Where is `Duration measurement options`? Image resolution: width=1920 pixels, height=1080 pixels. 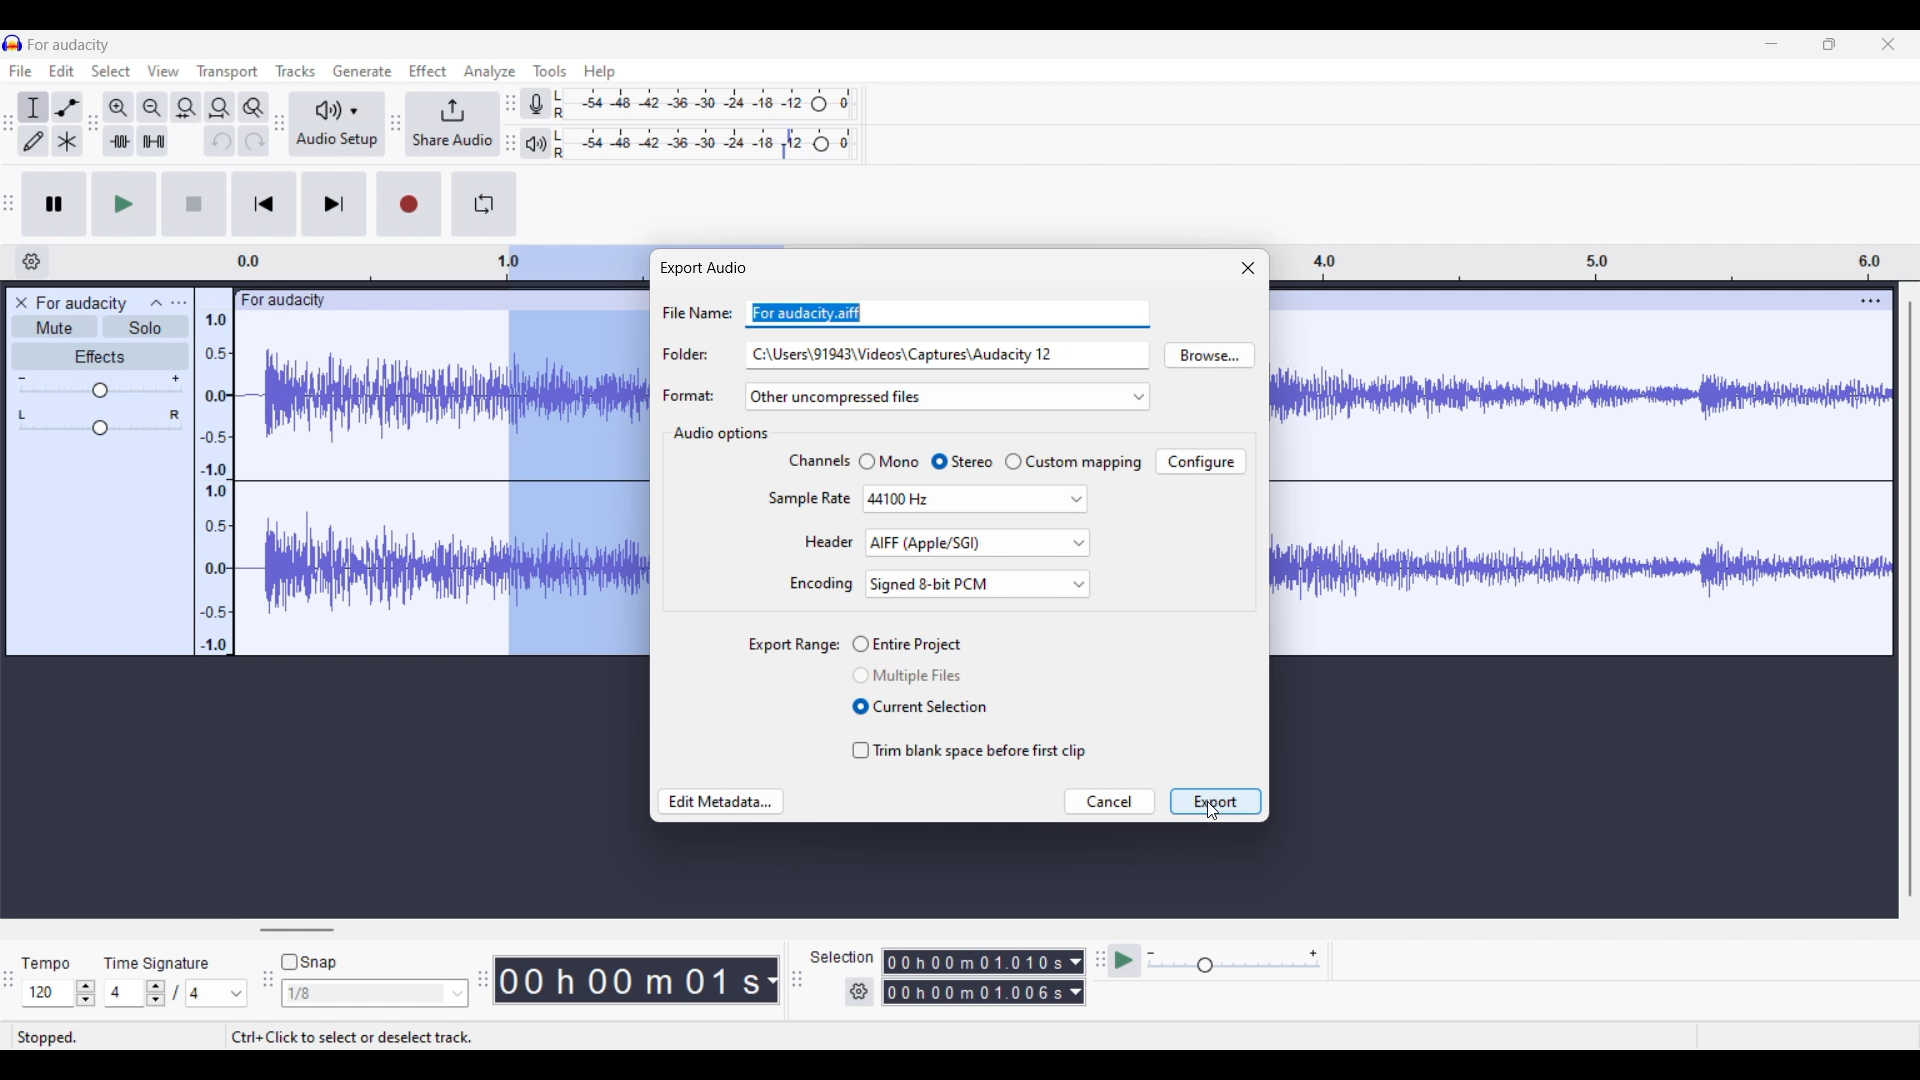 Duration measurement options is located at coordinates (771, 980).